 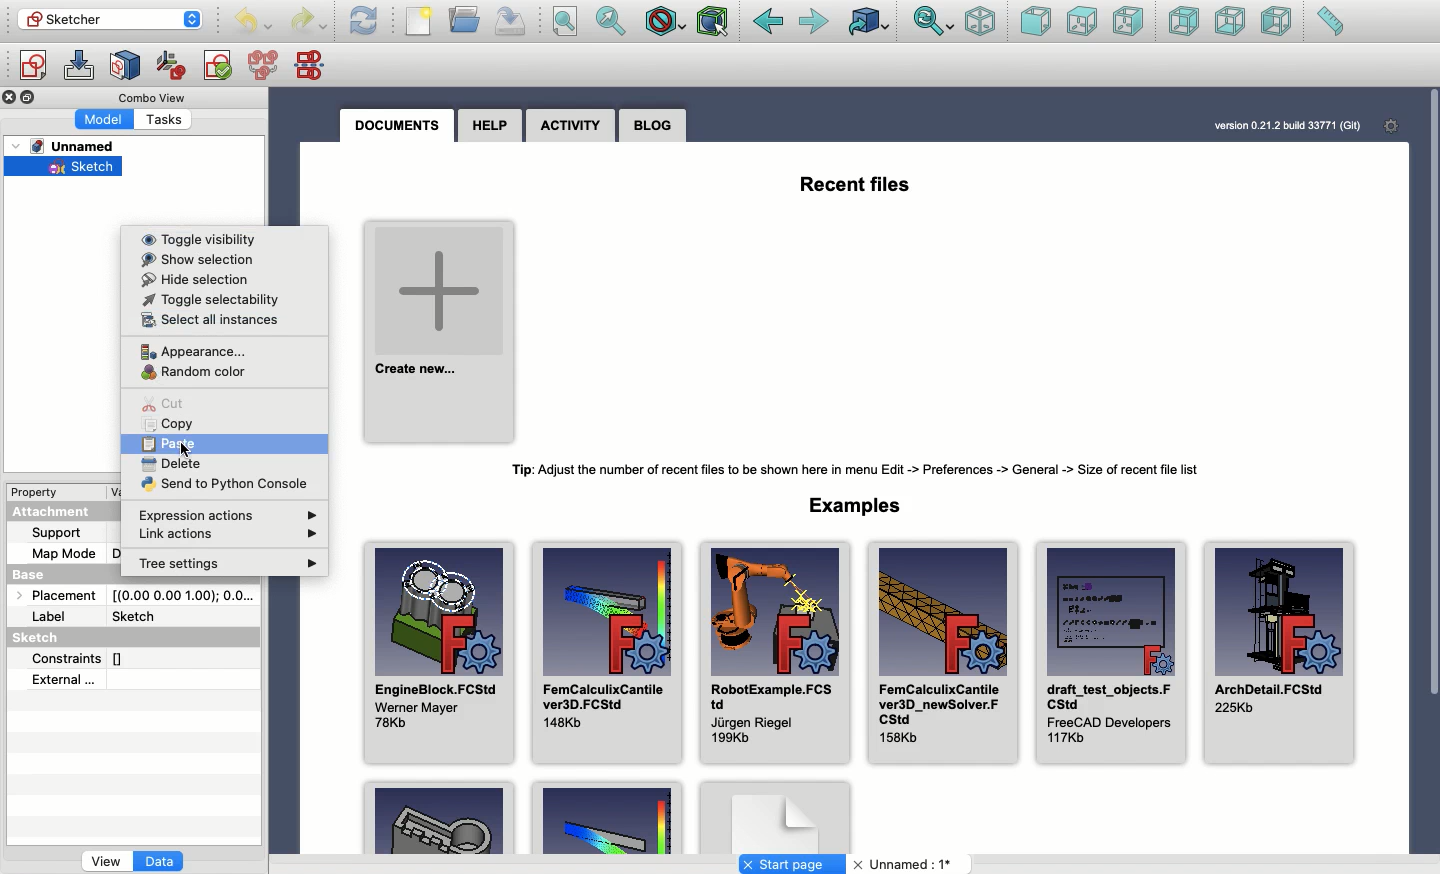 I want to click on Top, so click(x=1082, y=22).